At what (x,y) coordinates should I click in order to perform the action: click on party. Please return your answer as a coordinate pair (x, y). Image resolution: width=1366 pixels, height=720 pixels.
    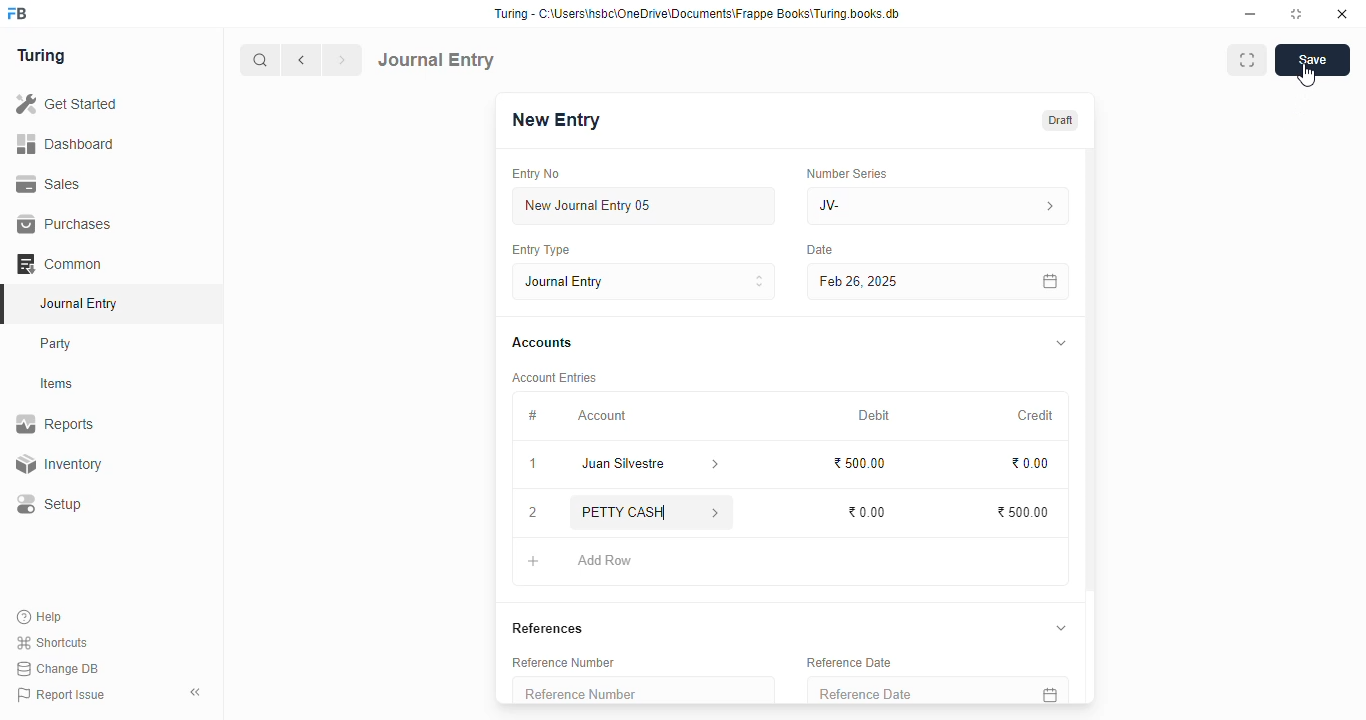
    Looking at the image, I should click on (58, 344).